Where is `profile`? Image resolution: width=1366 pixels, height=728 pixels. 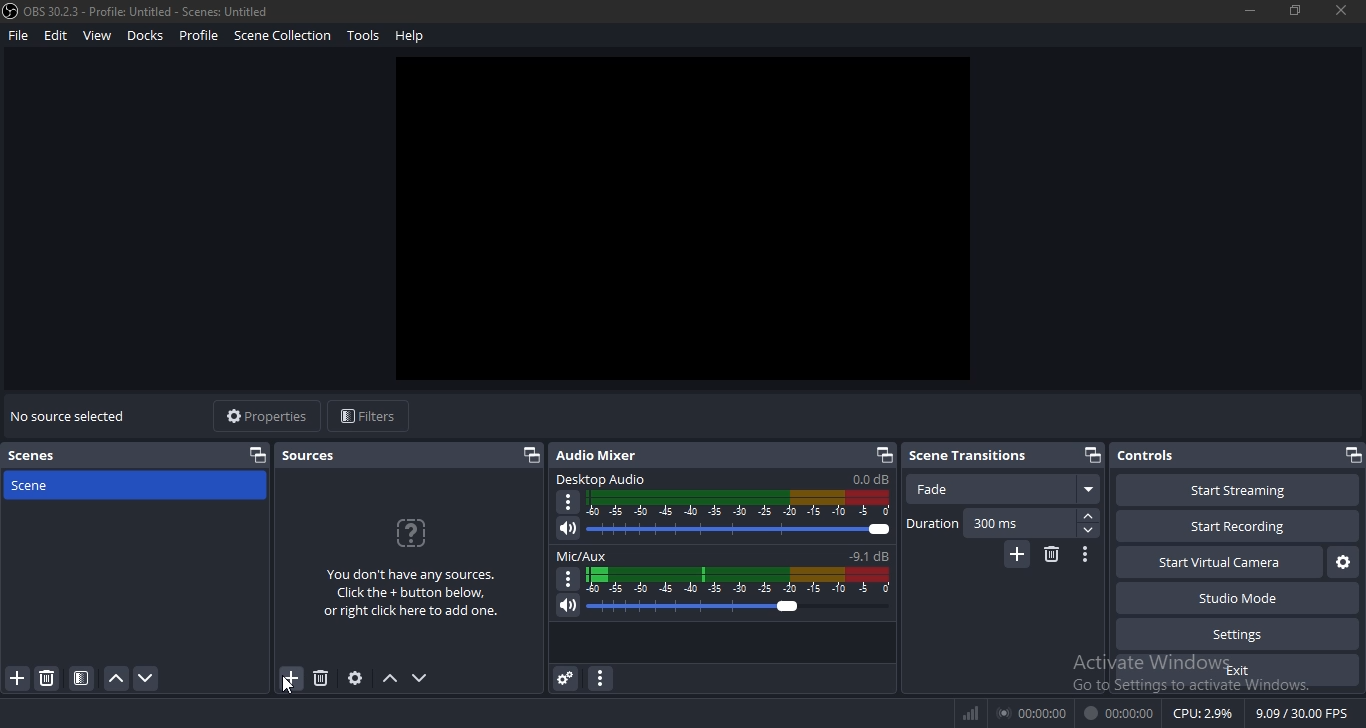
profile is located at coordinates (199, 35).